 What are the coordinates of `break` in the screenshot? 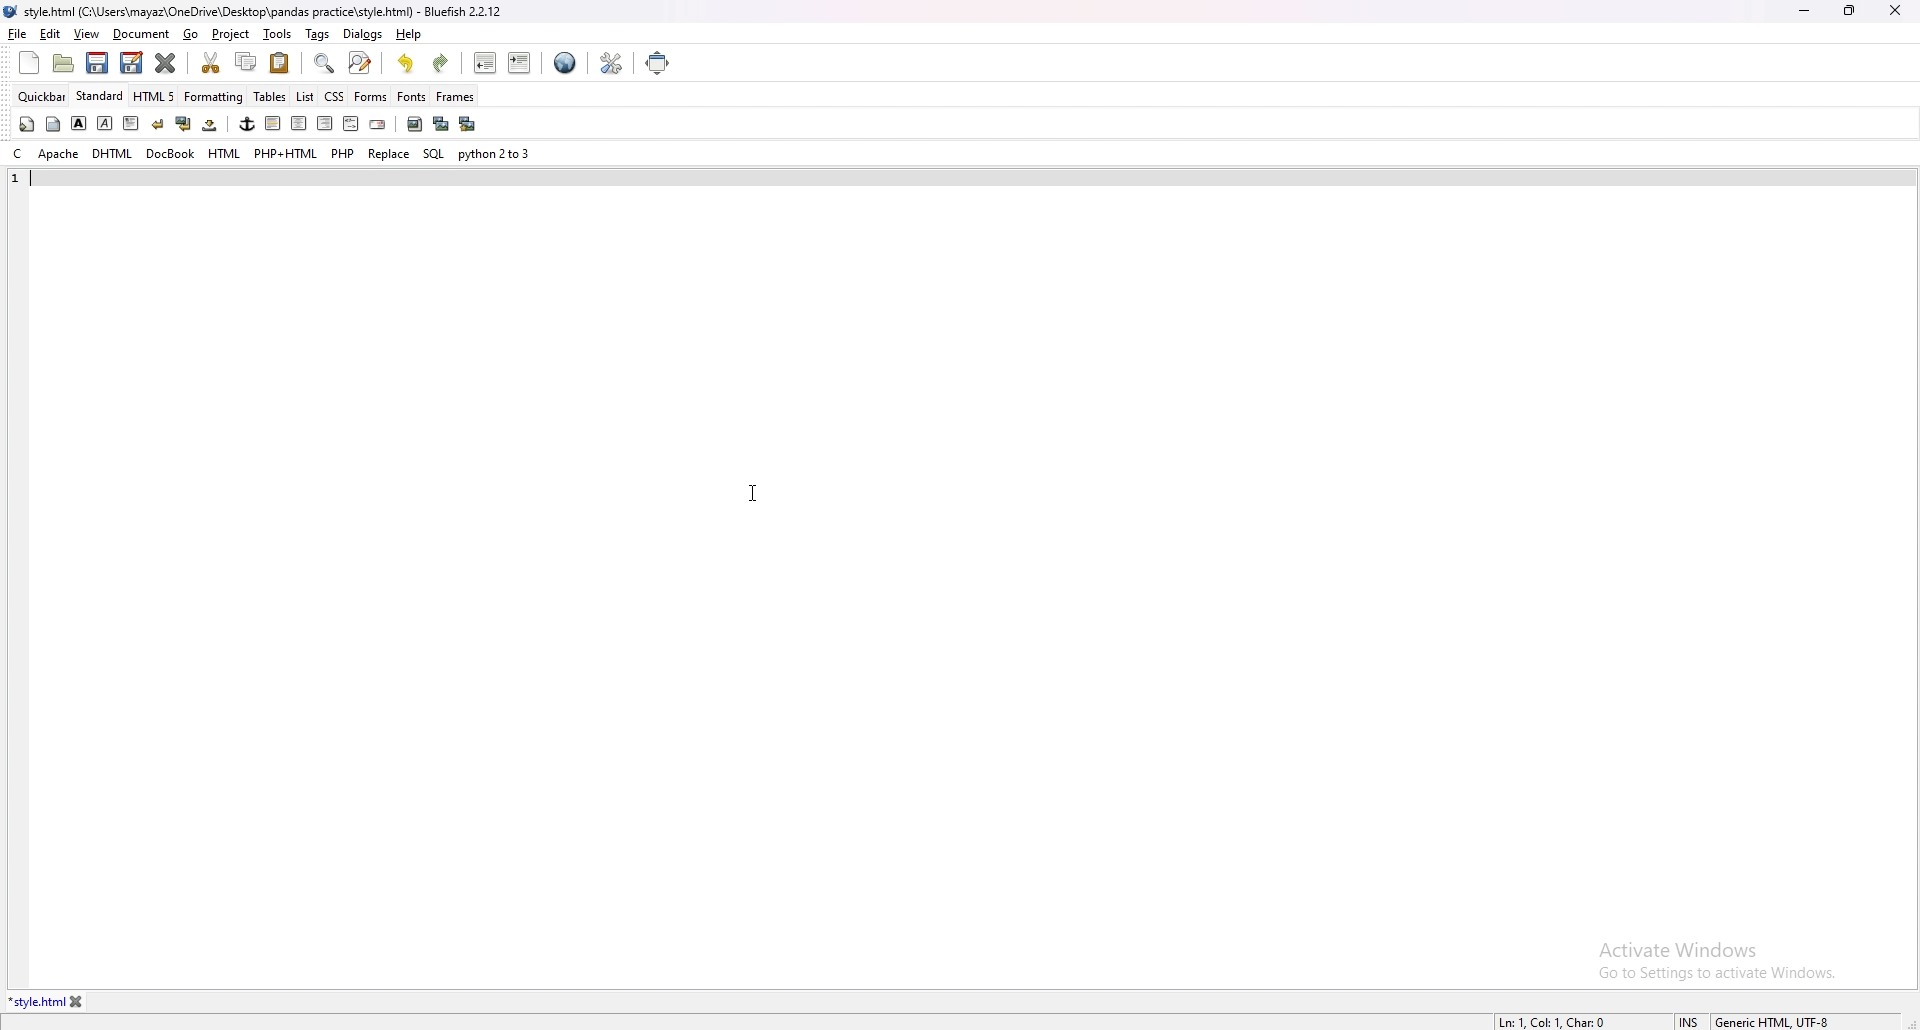 It's located at (157, 123).